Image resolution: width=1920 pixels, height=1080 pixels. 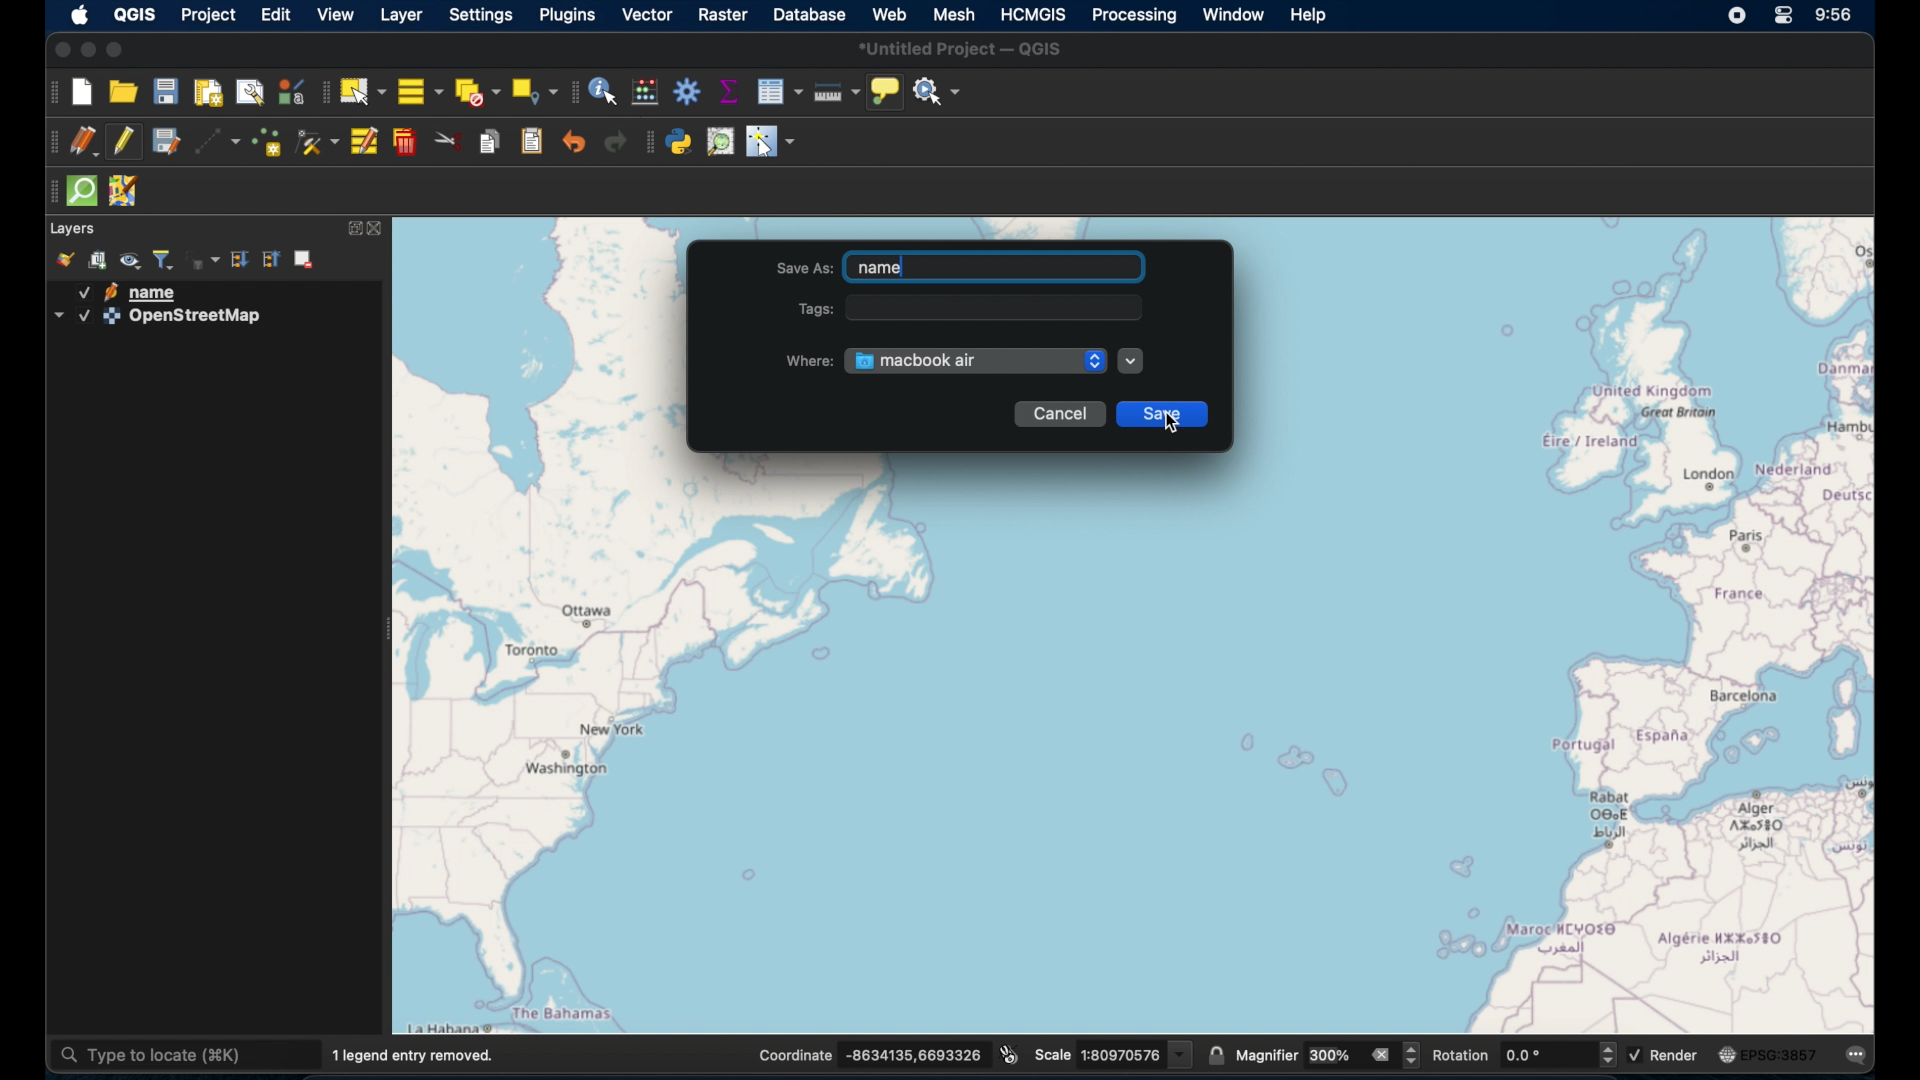 What do you see at coordinates (1859, 1056) in the screenshot?
I see `messages` at bounding box center [1859, 1056].